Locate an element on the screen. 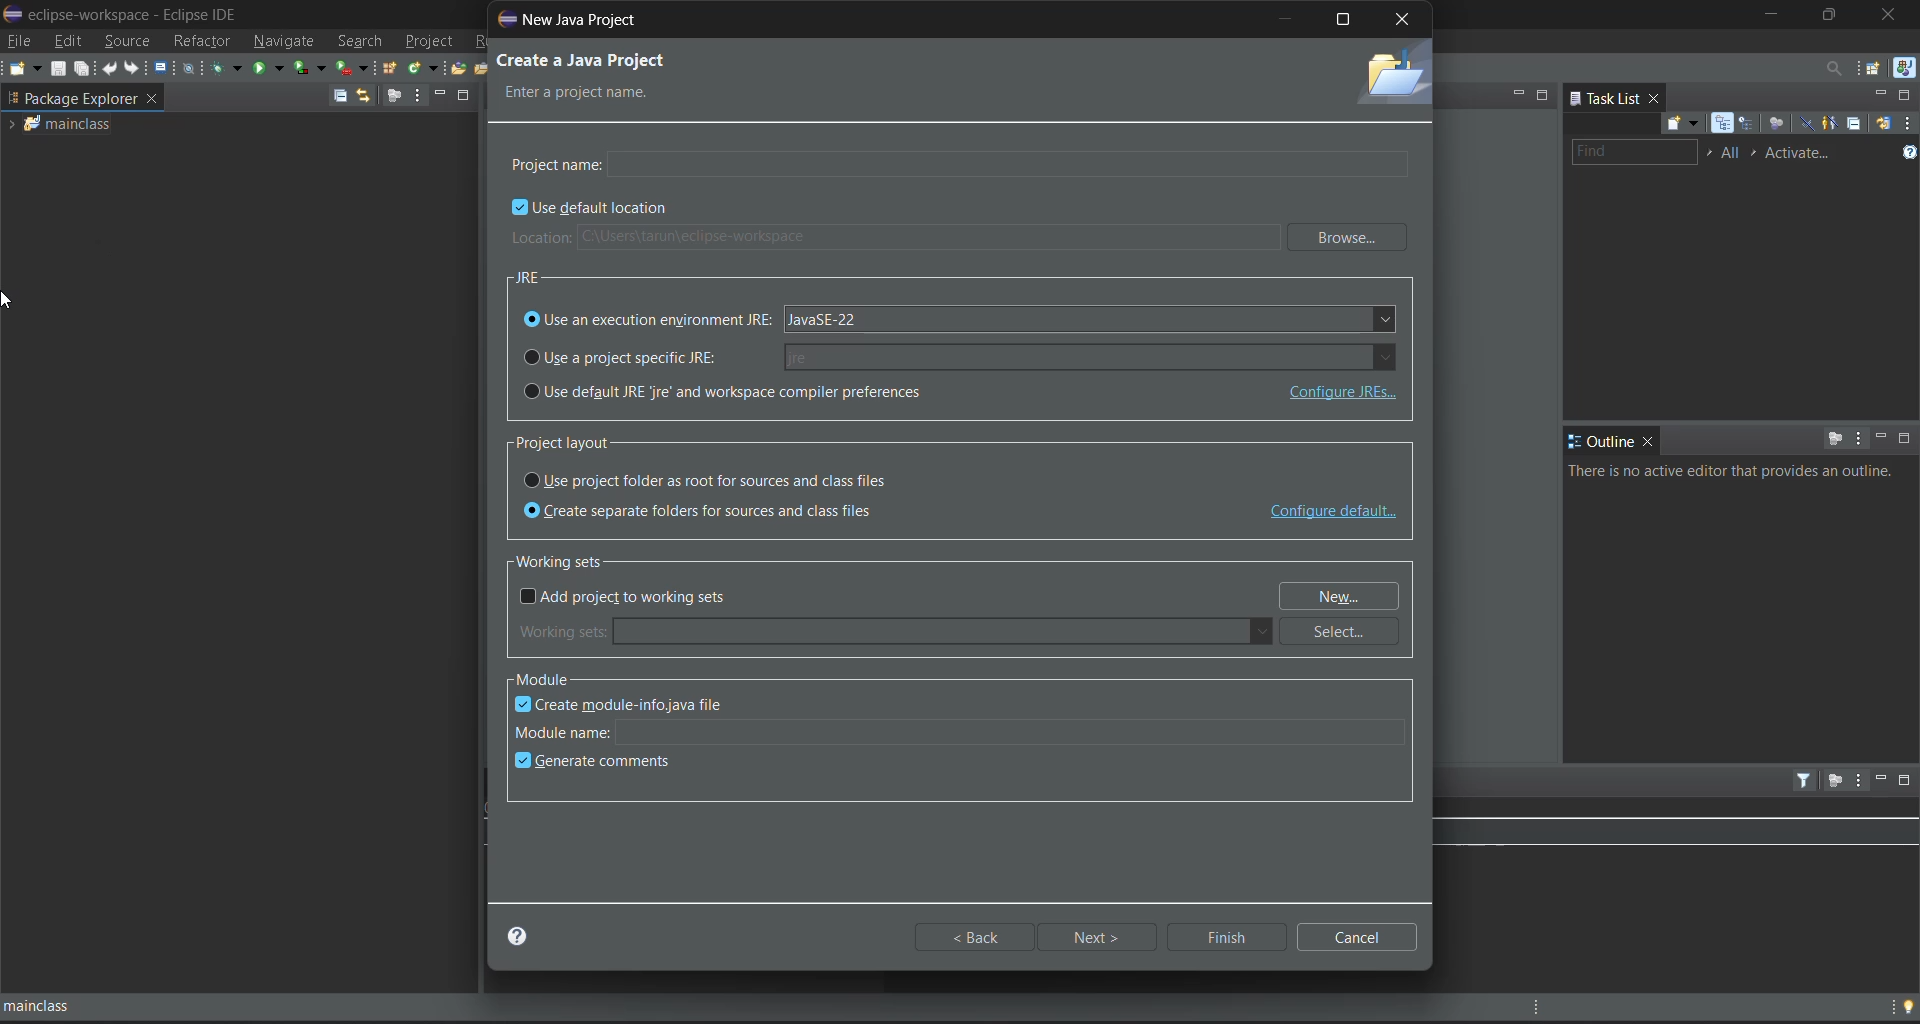 This screenshot has height=1024, width=1920. collapse all is located at coordinates (1857, 125).